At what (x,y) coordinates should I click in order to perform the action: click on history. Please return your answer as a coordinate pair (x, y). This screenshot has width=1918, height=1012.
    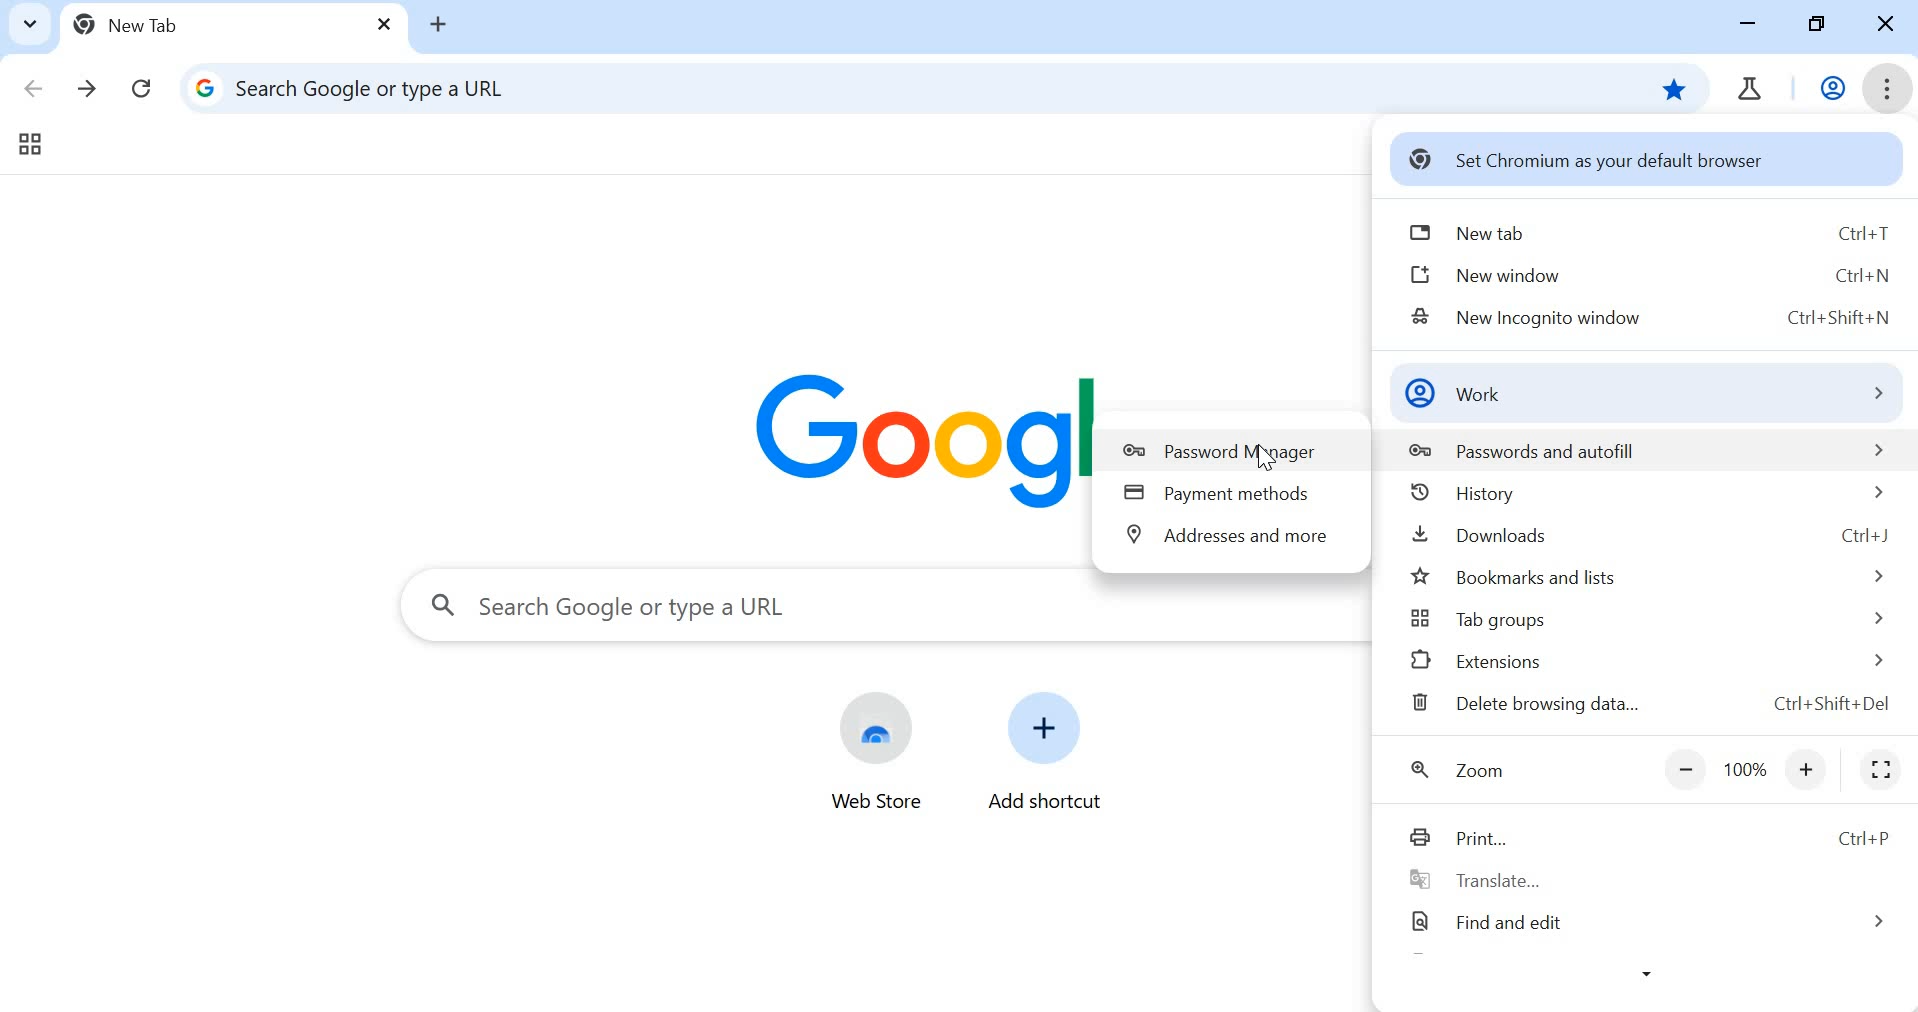
    Looking at the image, I should click on (1648, 494).